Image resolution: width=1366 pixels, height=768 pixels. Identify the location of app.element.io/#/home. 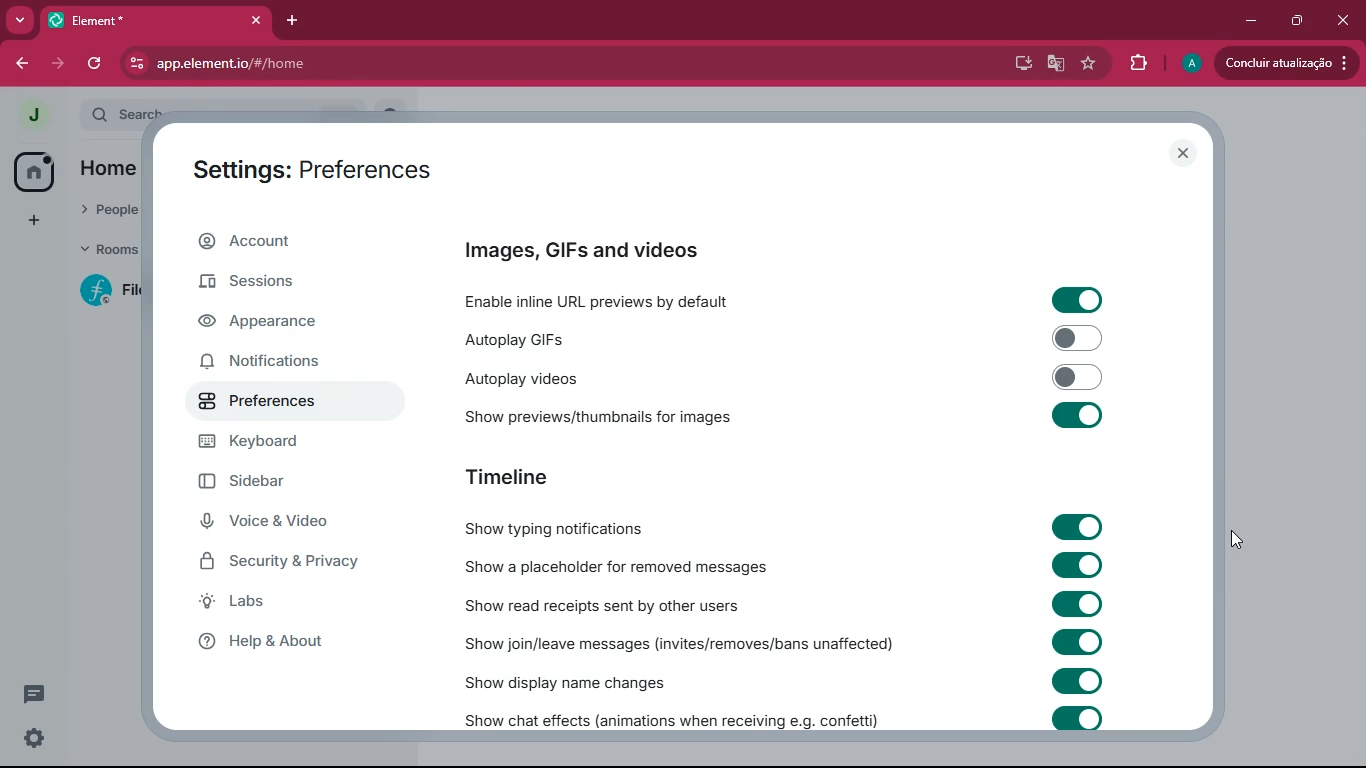
(355, 65).